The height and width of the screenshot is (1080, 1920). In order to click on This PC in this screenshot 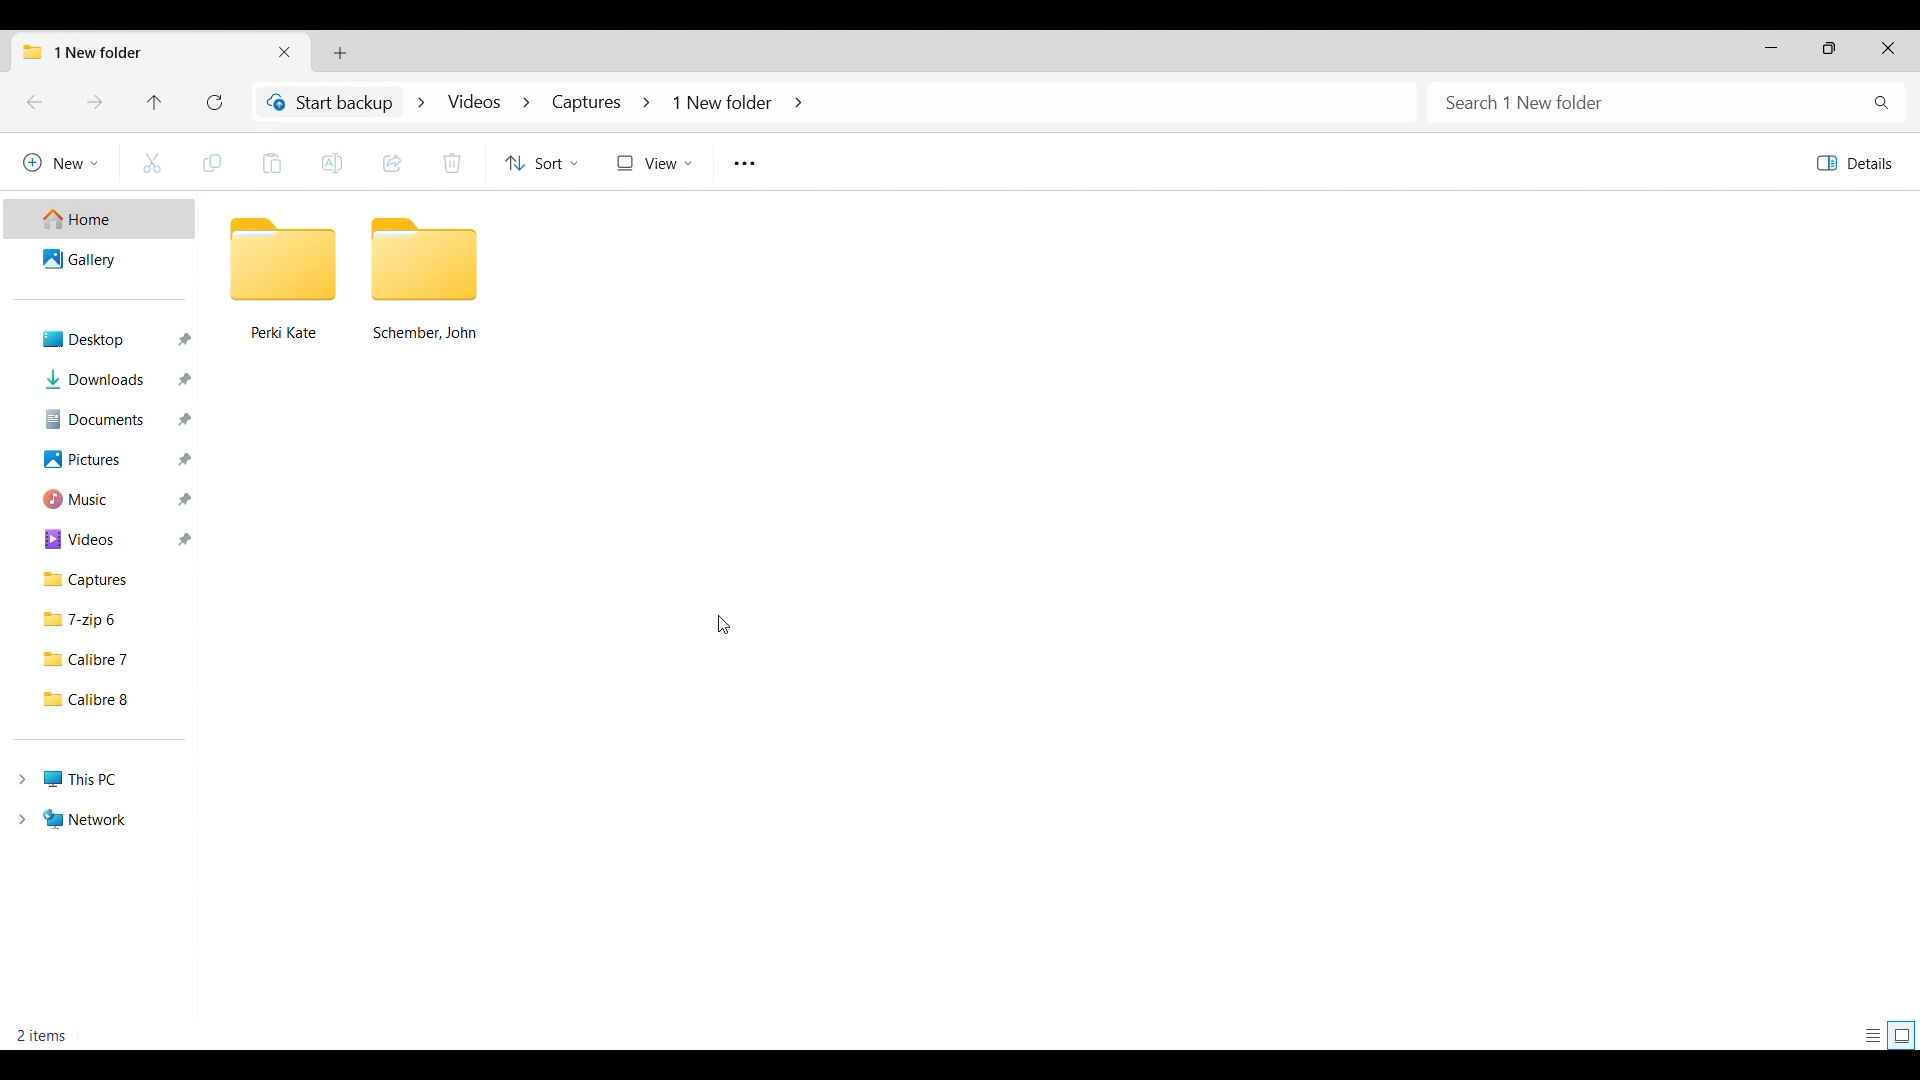, I will do `click(80, 779)`.